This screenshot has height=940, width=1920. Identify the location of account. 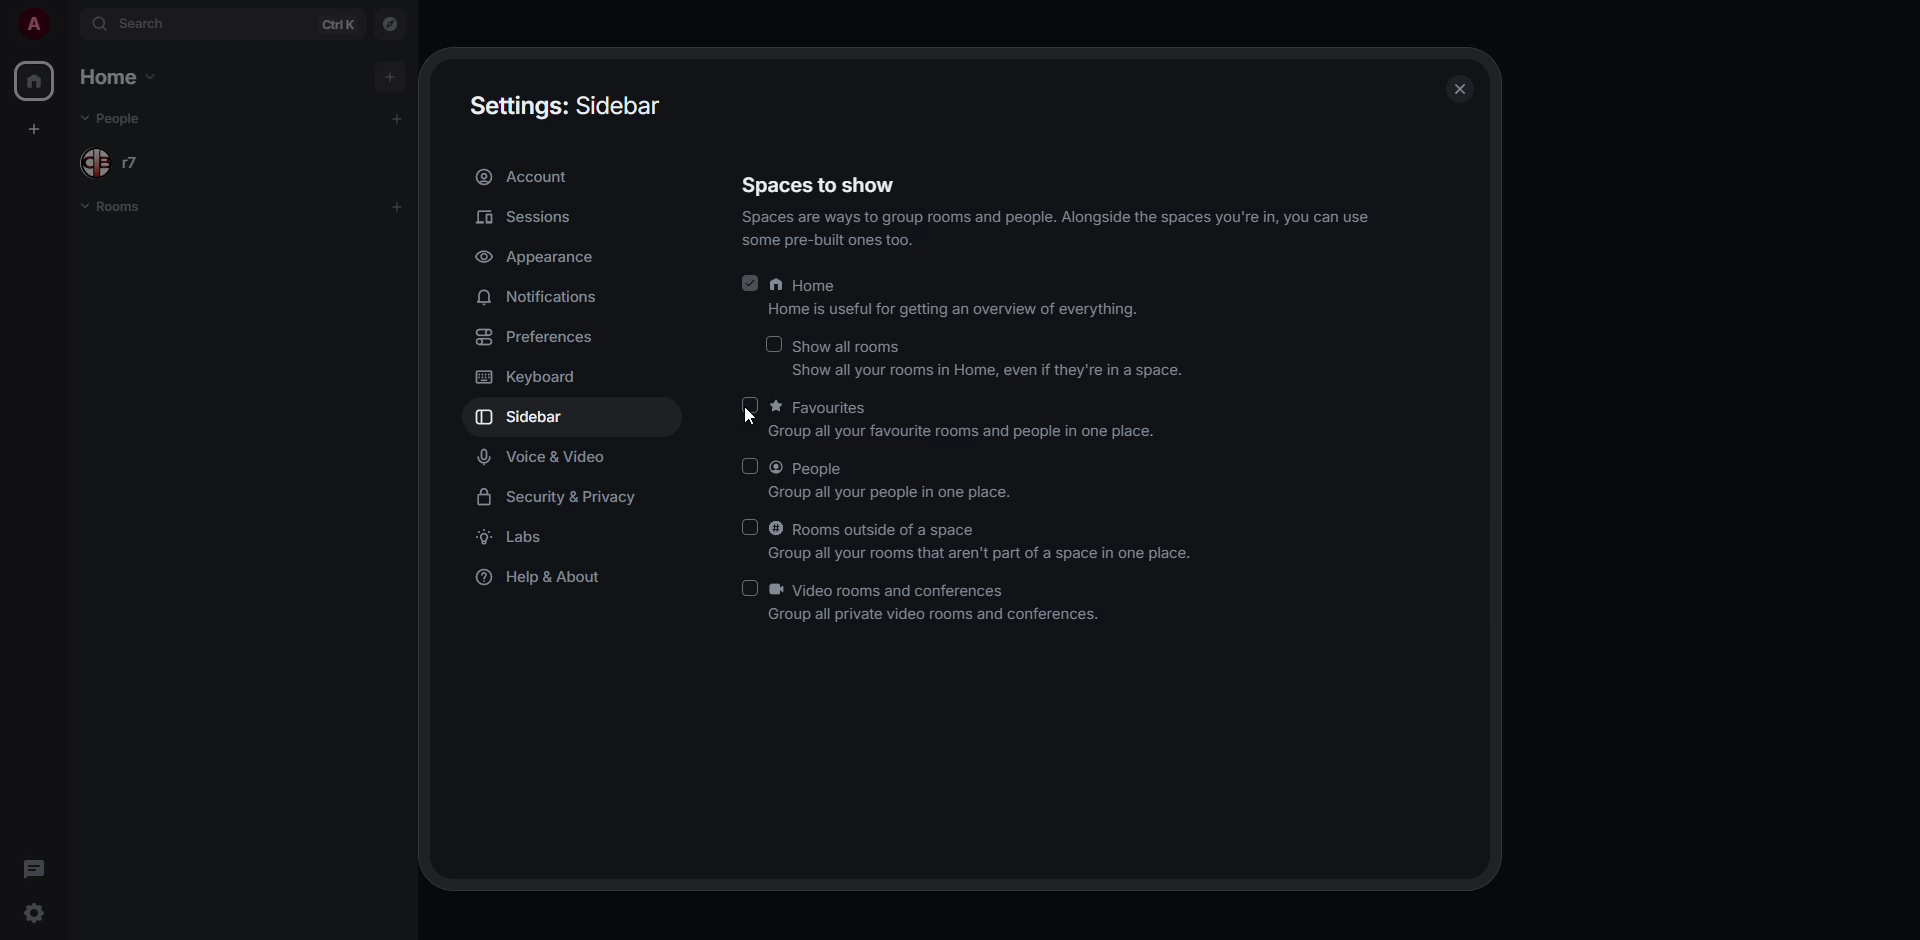
(530, 176).